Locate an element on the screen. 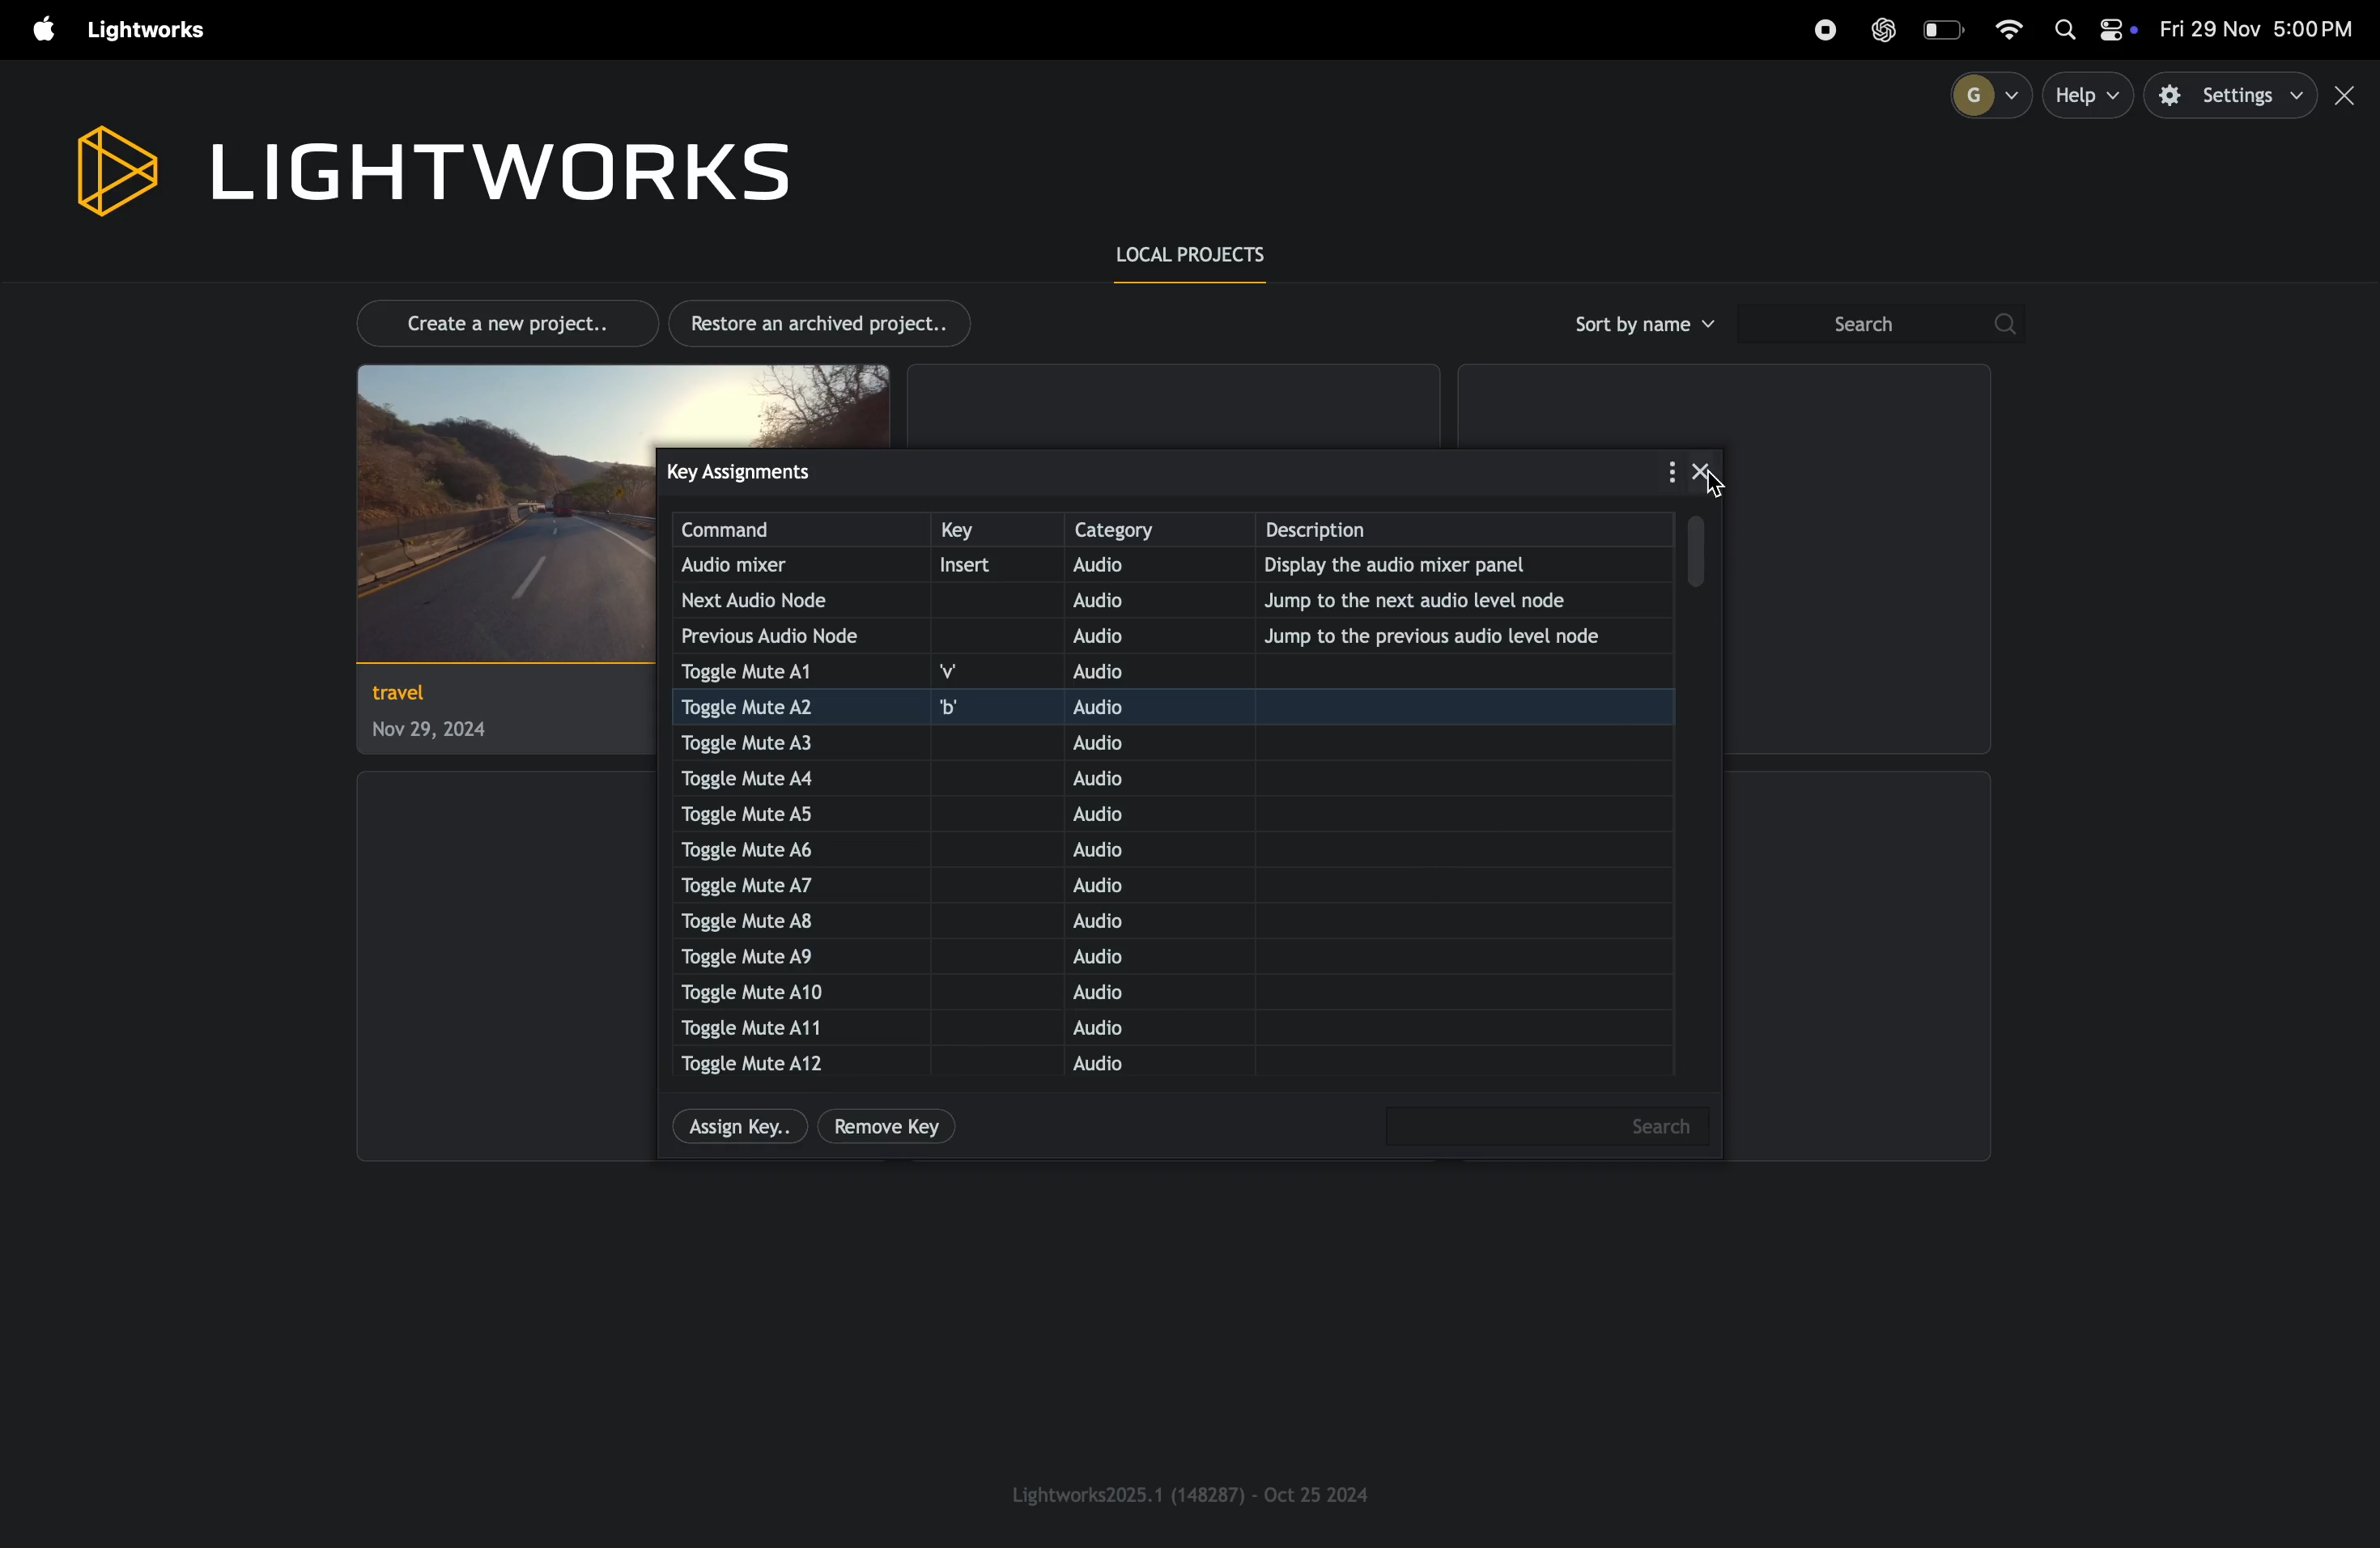 The image size is (2380, 1548). toggle mute A8 is located at coordinates (773, 922).